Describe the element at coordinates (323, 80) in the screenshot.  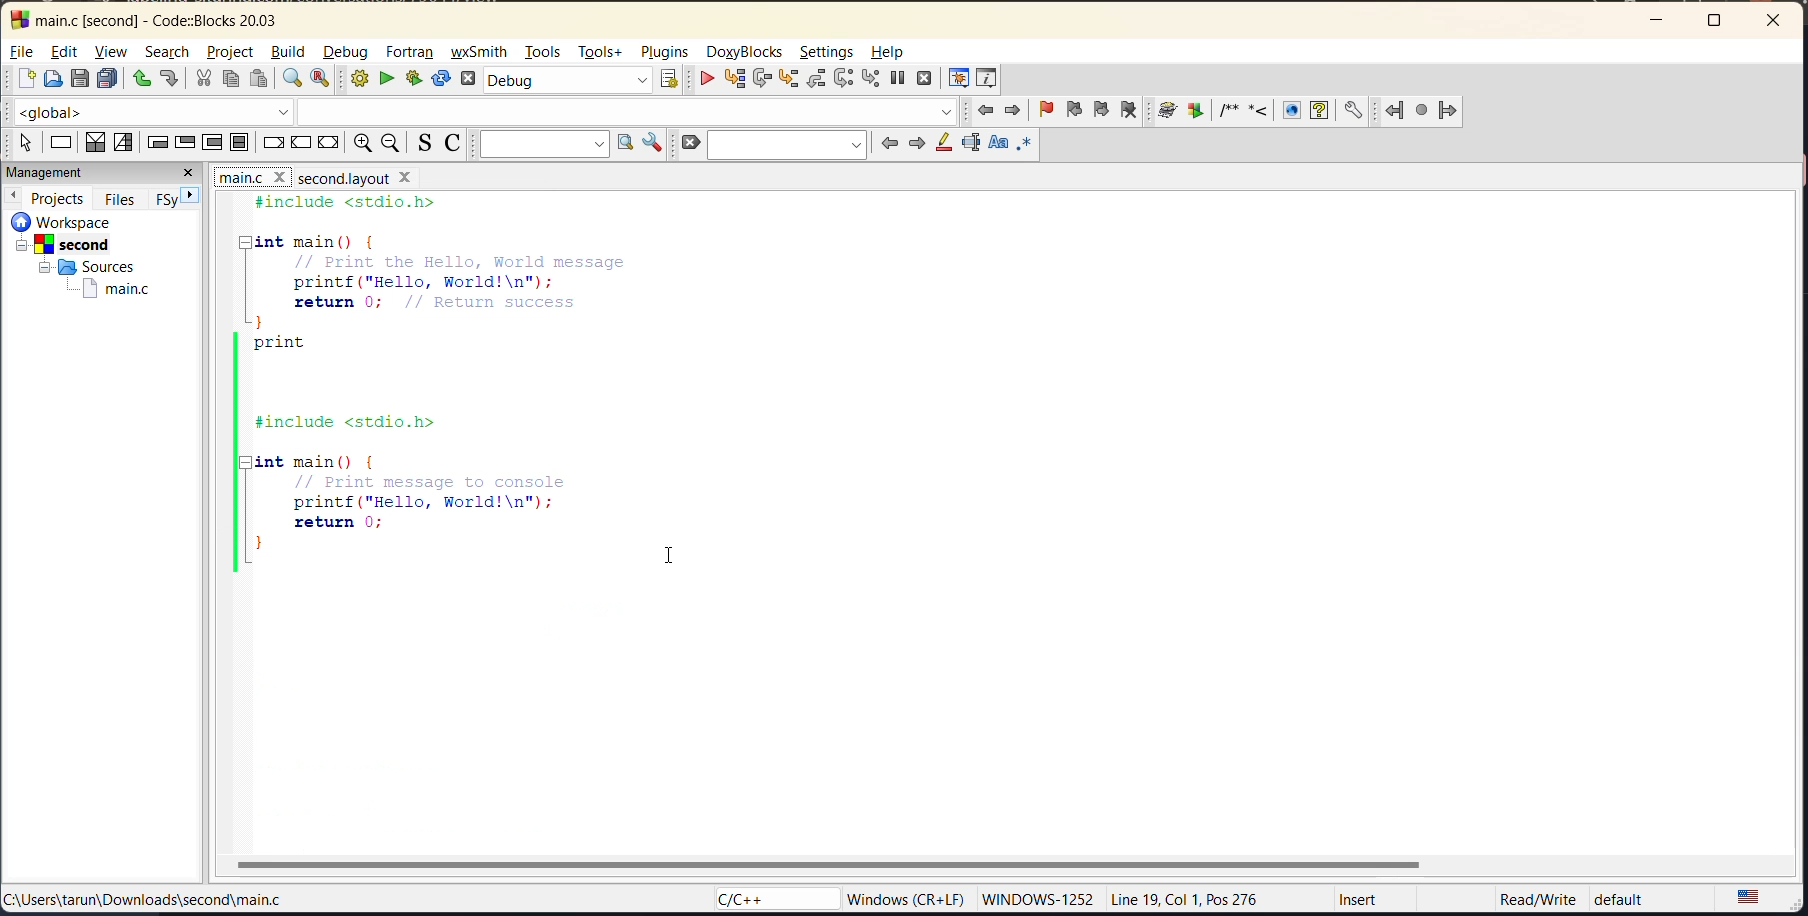
I see `replace` at that location.